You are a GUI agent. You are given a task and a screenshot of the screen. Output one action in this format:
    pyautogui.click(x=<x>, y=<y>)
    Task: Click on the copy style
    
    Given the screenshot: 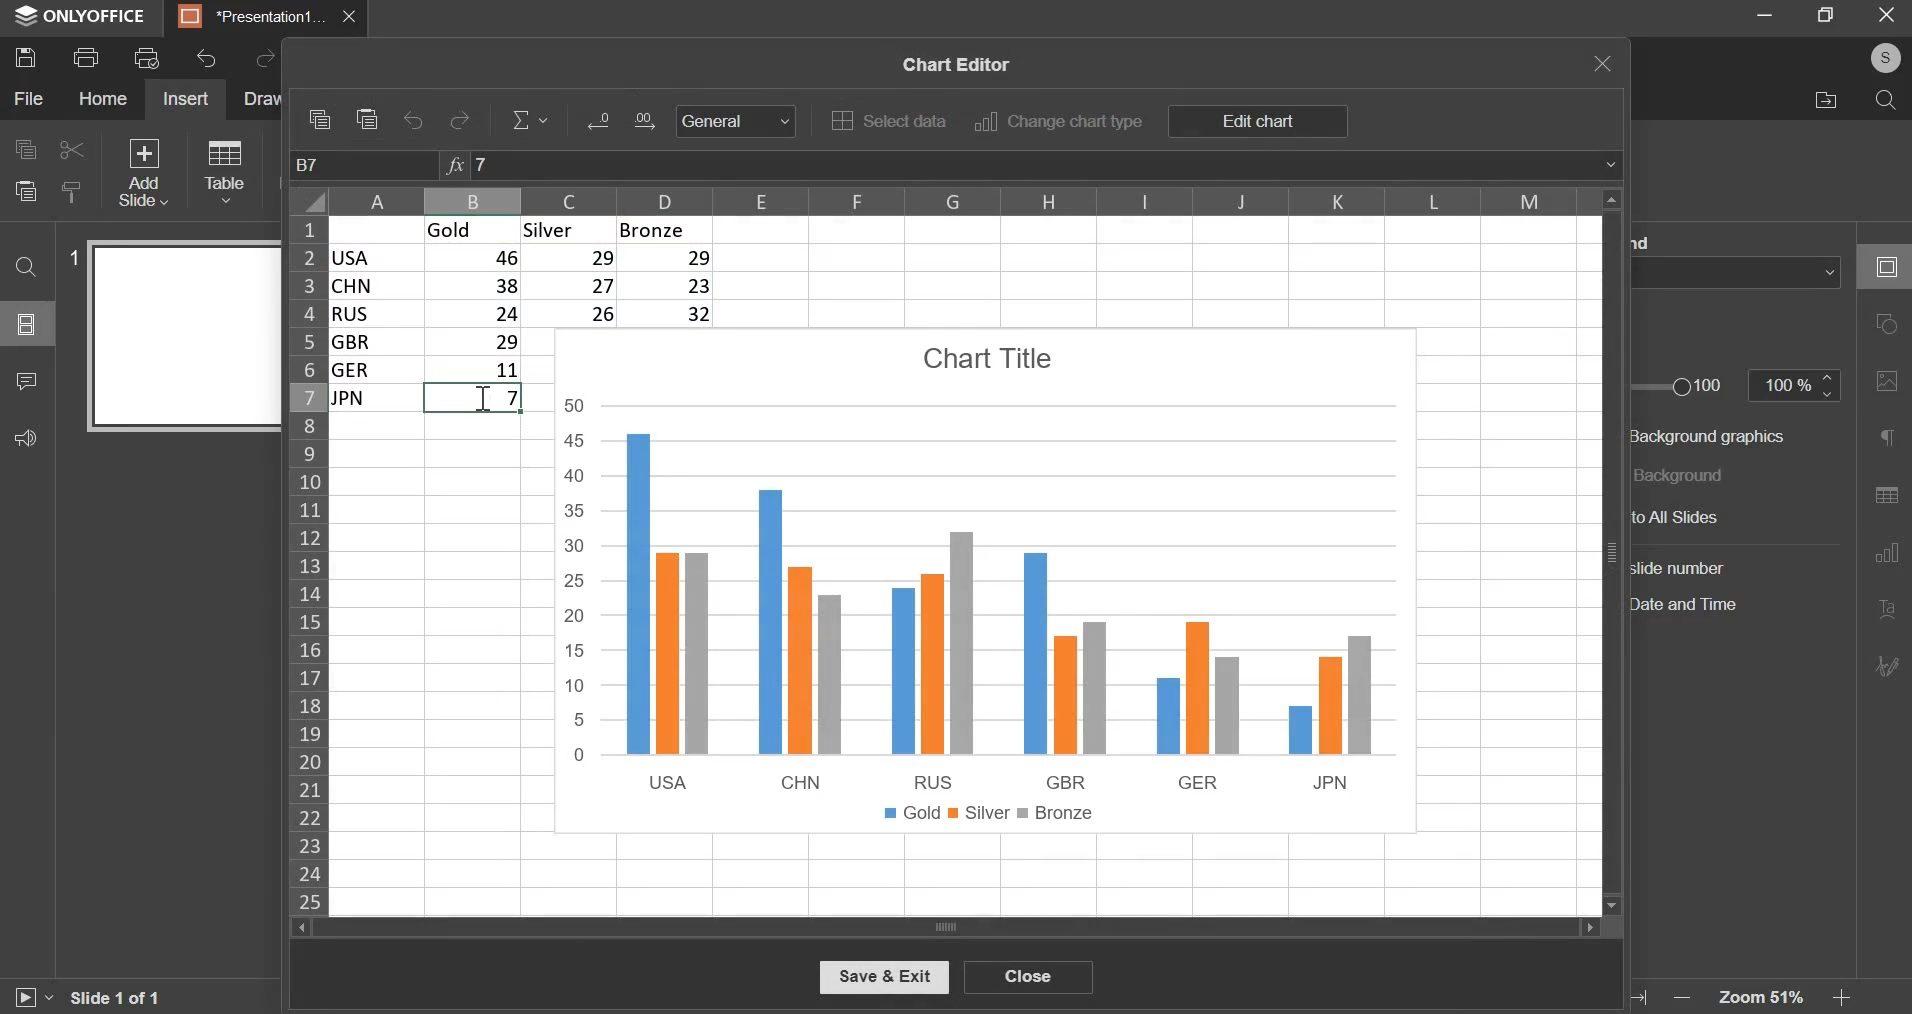 What is the action you would take?
    pyautogui.click(x=72, y=190)
    